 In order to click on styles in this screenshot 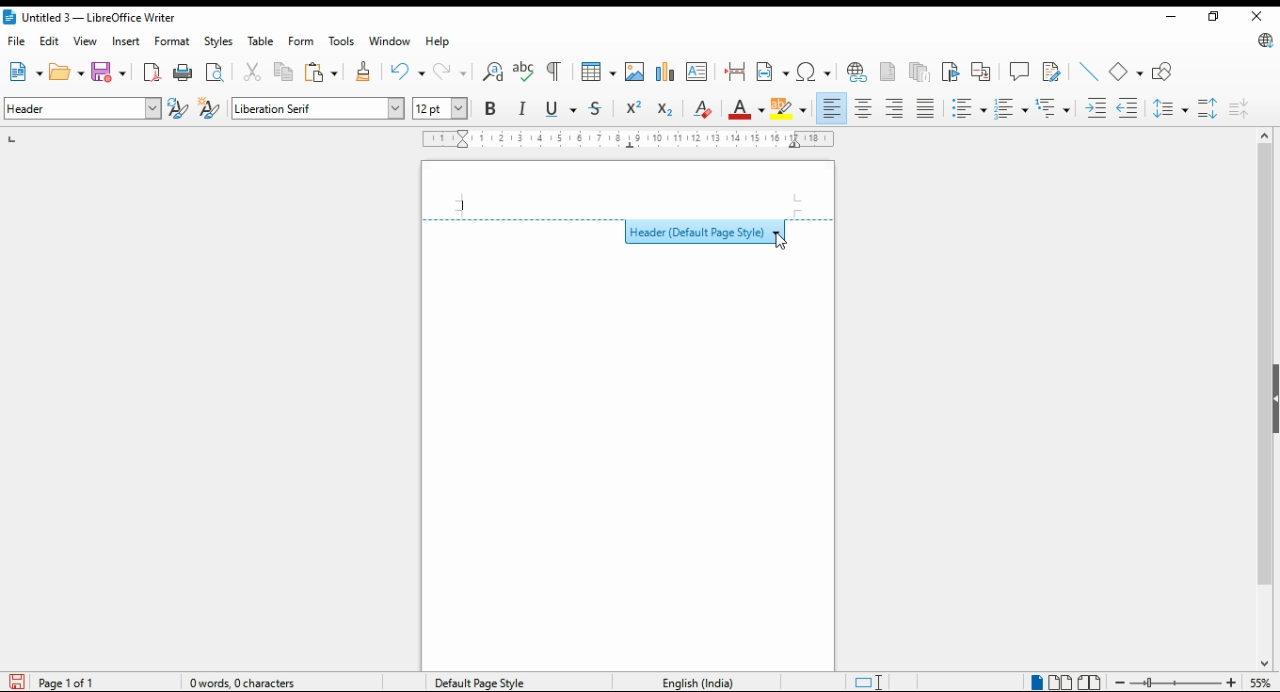, I will do `click(217, 42)`.